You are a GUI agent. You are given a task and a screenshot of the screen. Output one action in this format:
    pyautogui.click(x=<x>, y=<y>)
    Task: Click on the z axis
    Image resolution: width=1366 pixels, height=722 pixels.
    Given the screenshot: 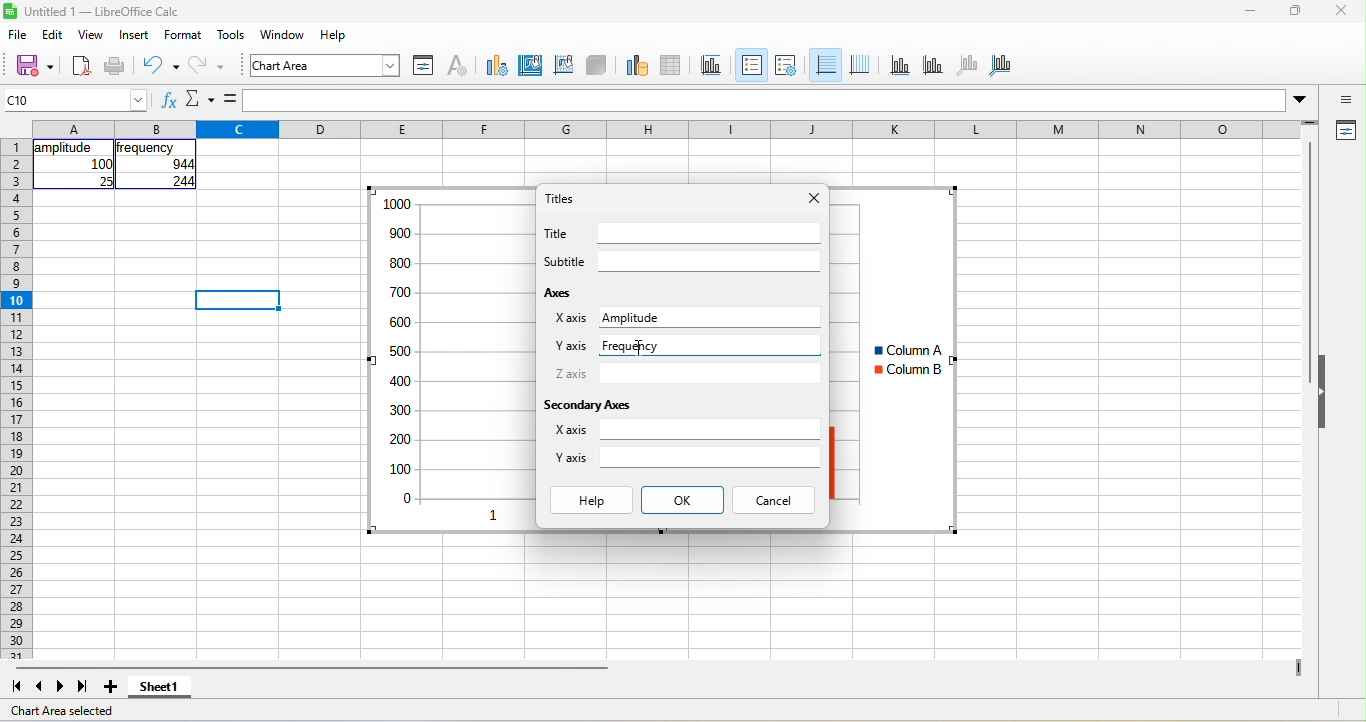 What is the action you would take?
    pyautogui.click(x=968, y=66)
    